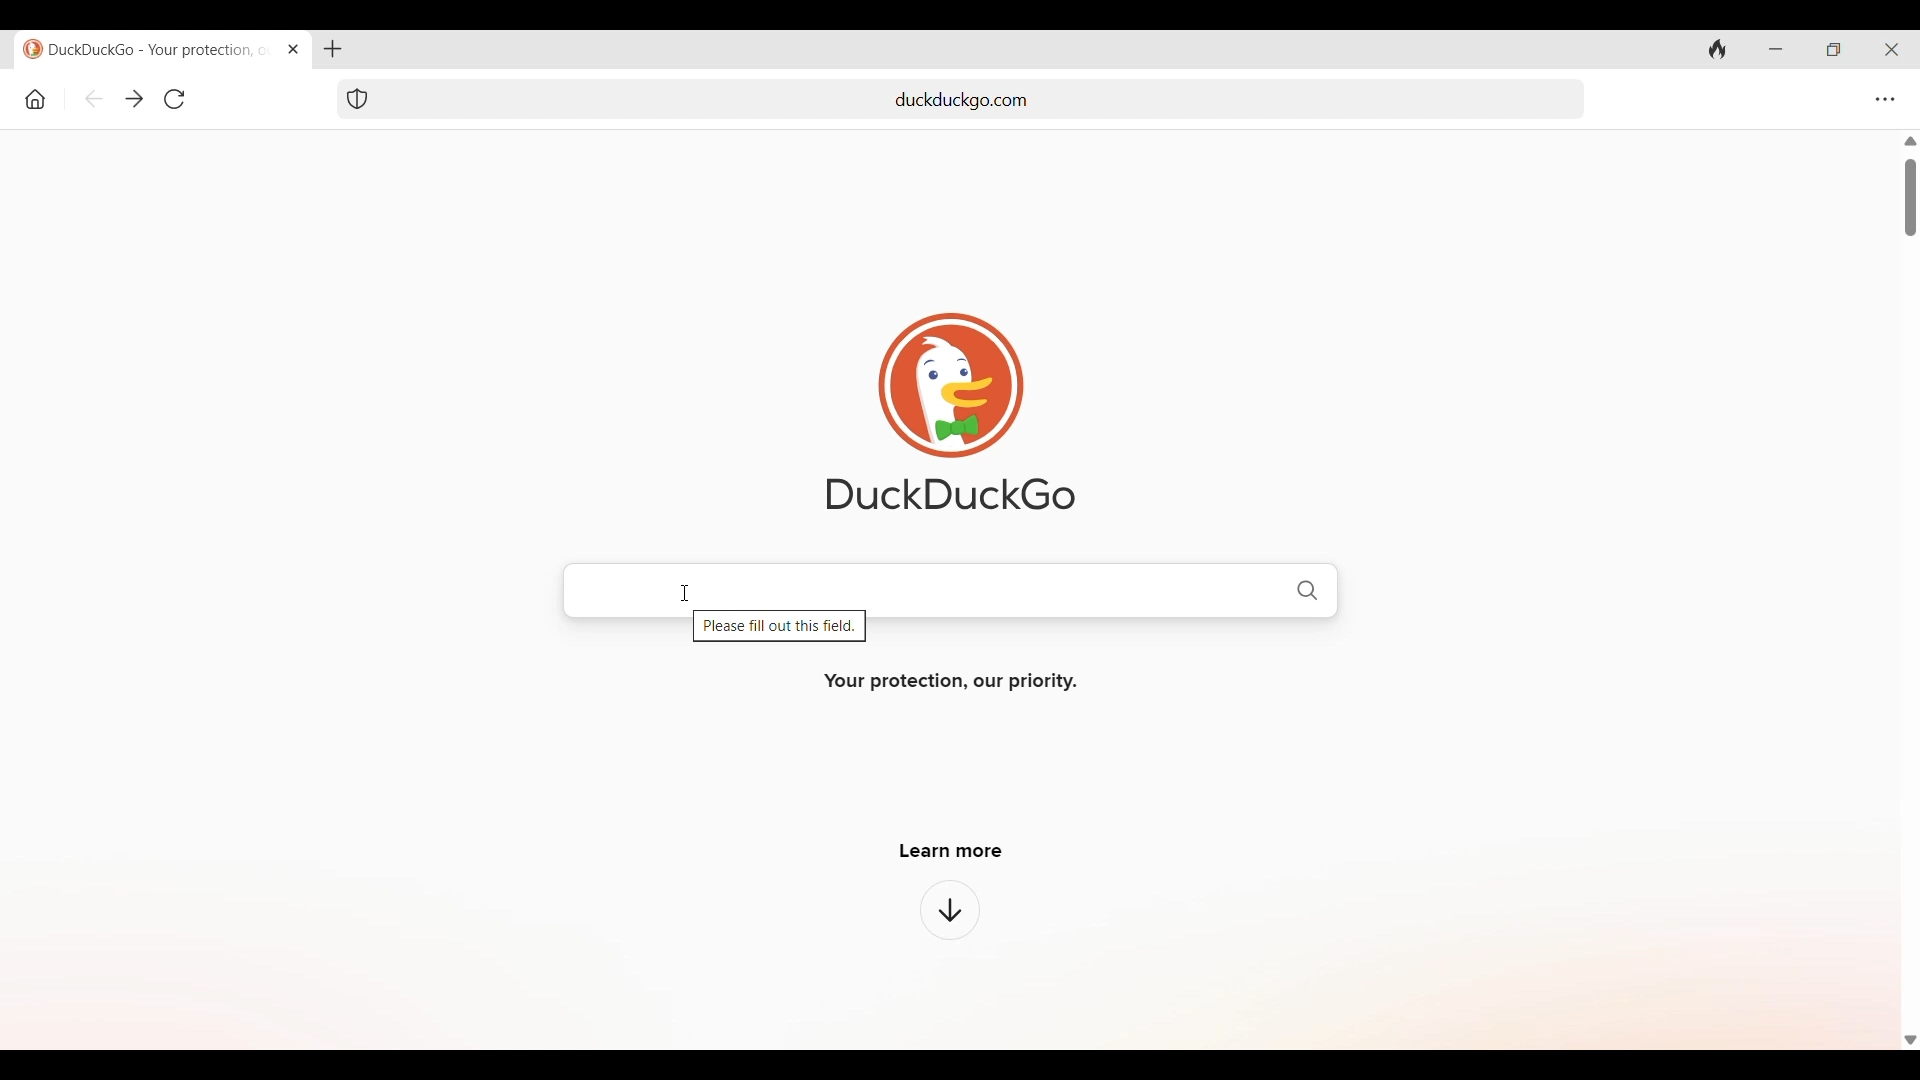 The height and width of the screenshot is (1080, 1920). I want to click on Minimize, so click(1775, 49).